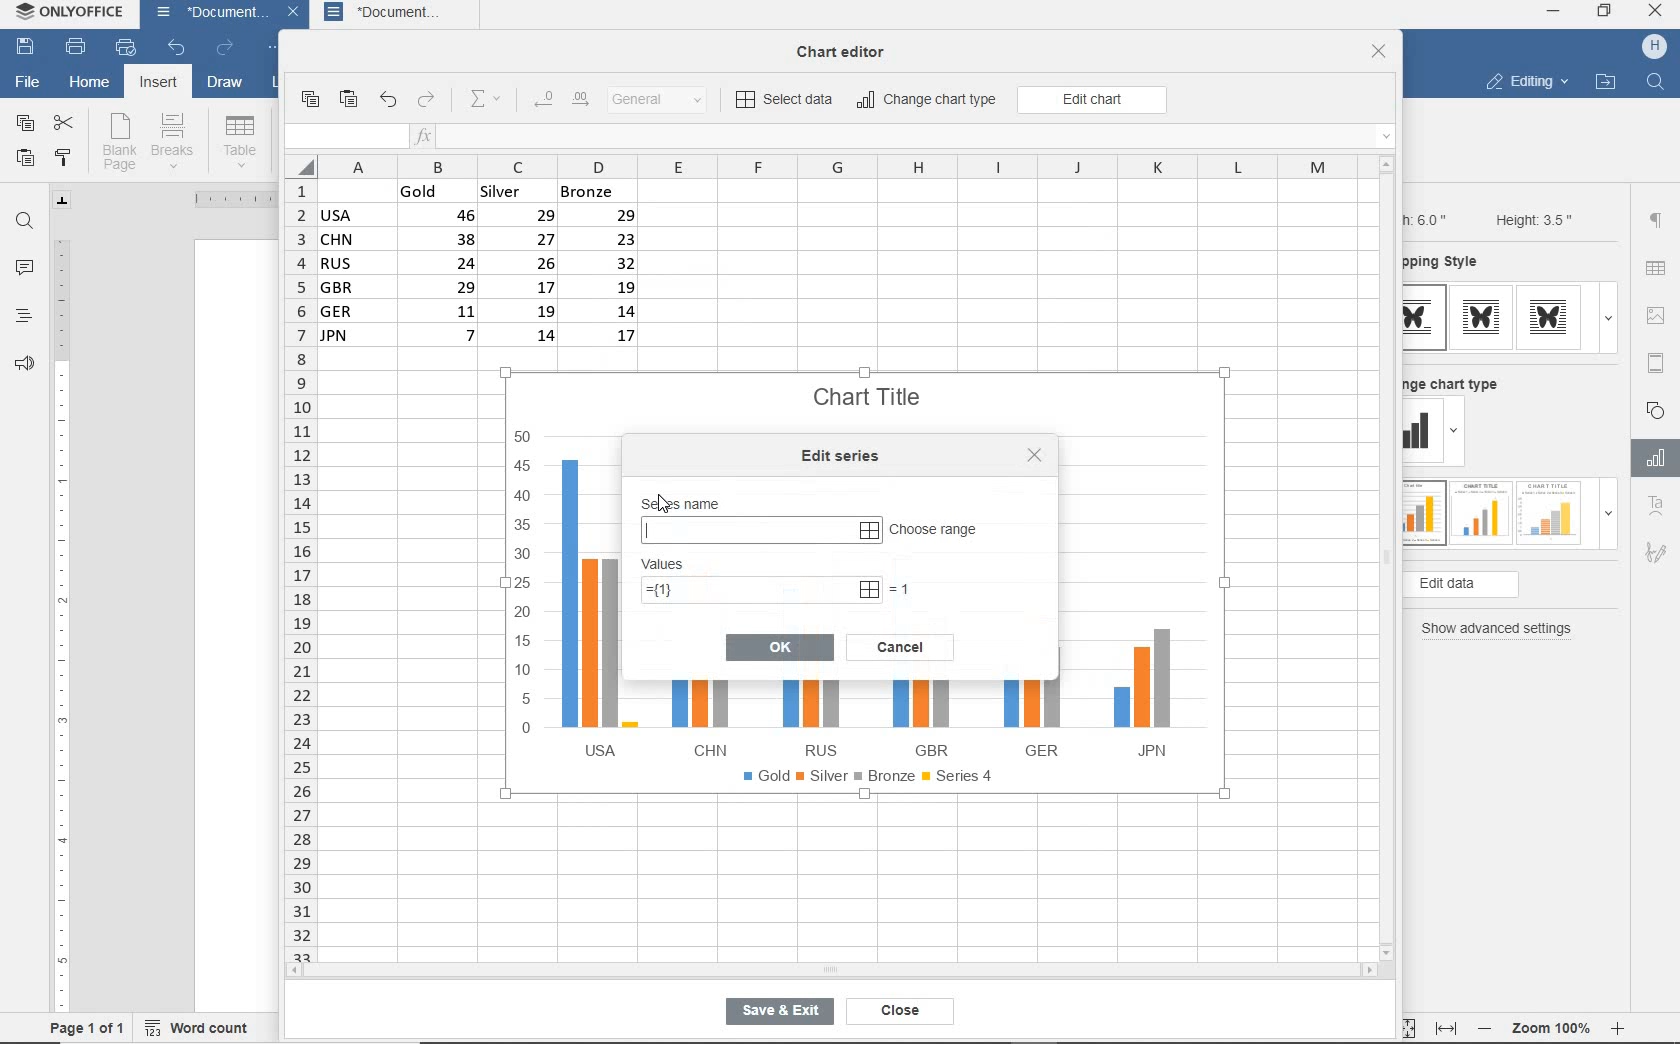 Image resolution: width=1680 pixels, height=1044 pixels. What do you see at coordinates (176, 49) in the screenshot?
I see `undo` at bounding box center [176, 49].